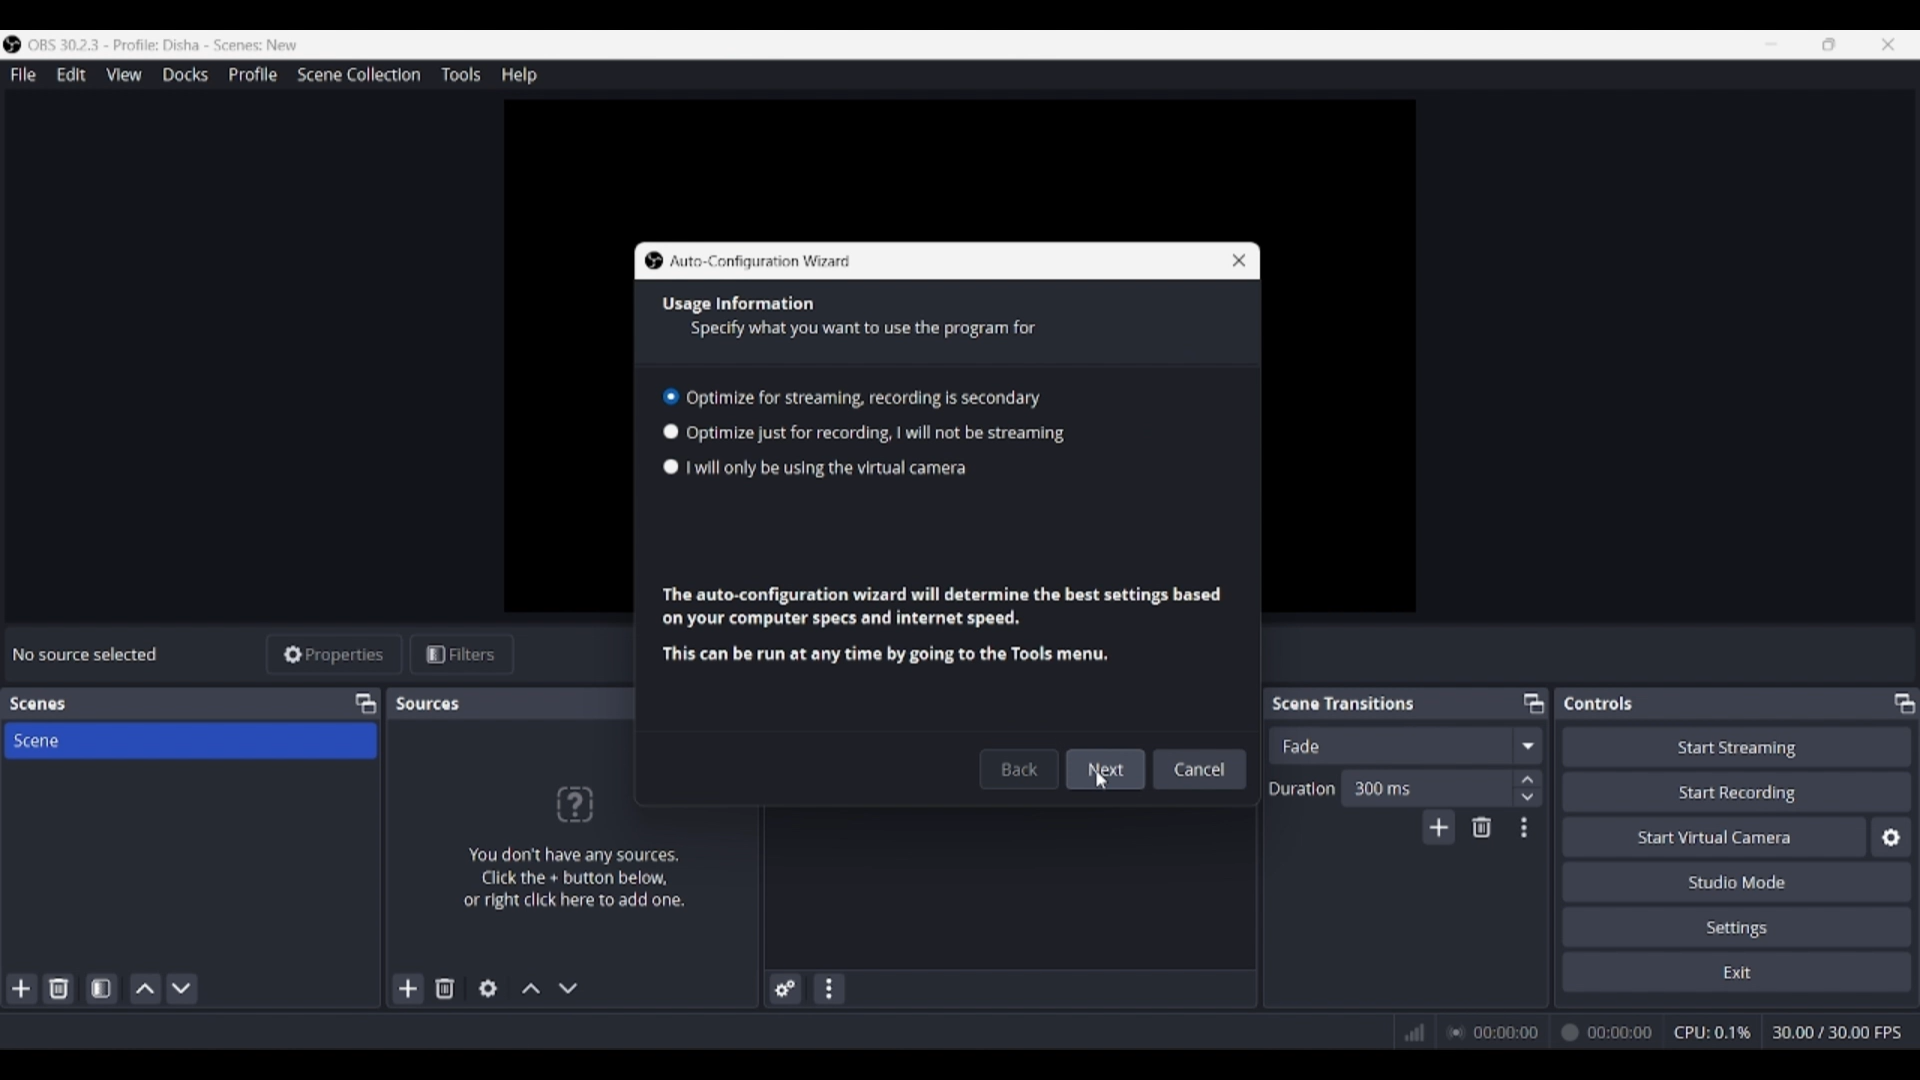  What do you see at coordinates (409, 988) in the screenshot?
I see `Add source` at bounding box center [409, 988].